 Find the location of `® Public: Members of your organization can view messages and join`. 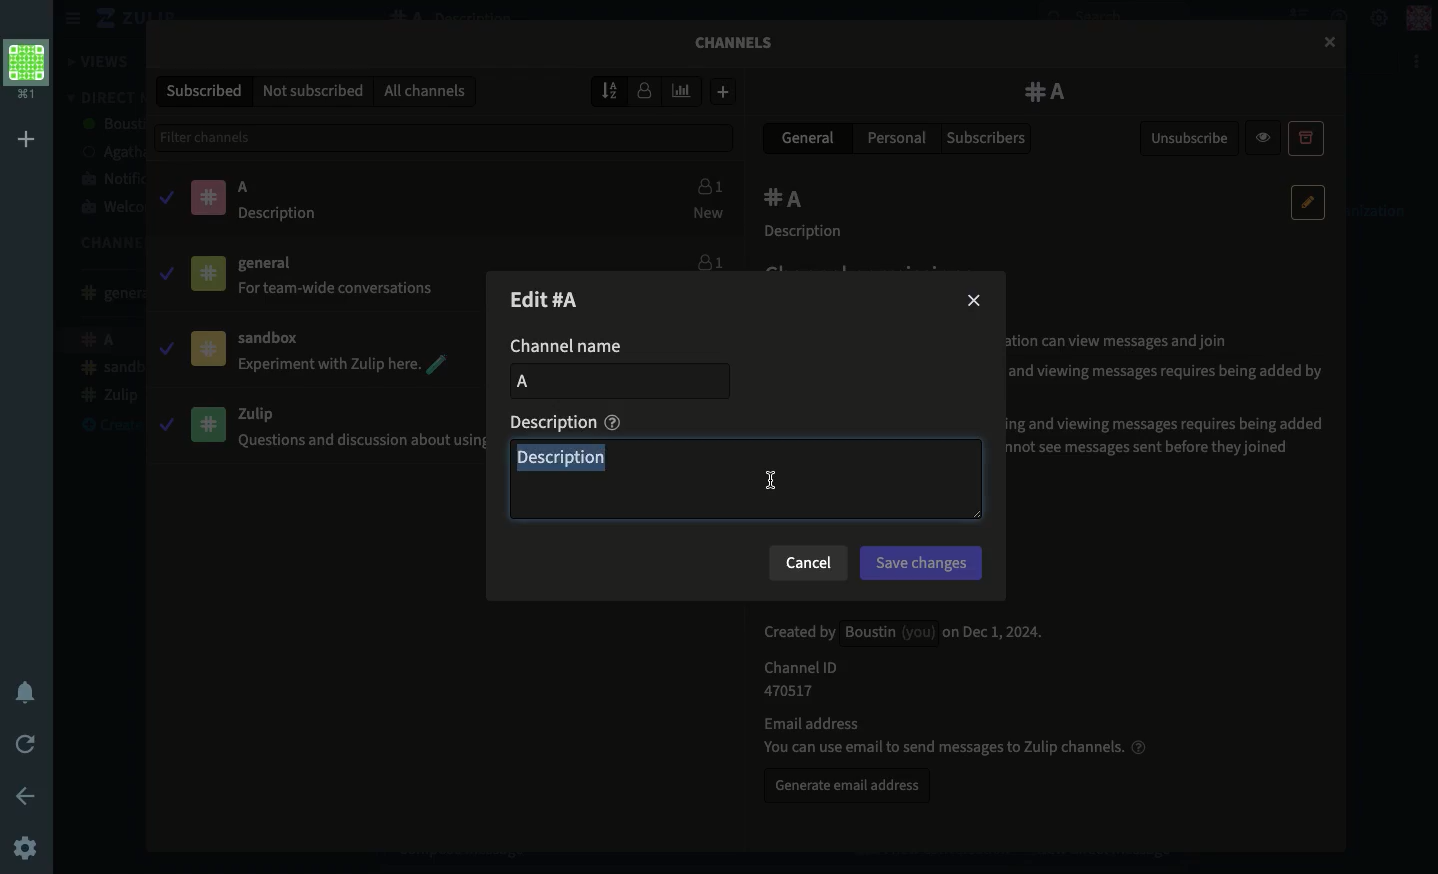

® Public: Members of your organization can view messages and join is located at coordinates (1124, 340).